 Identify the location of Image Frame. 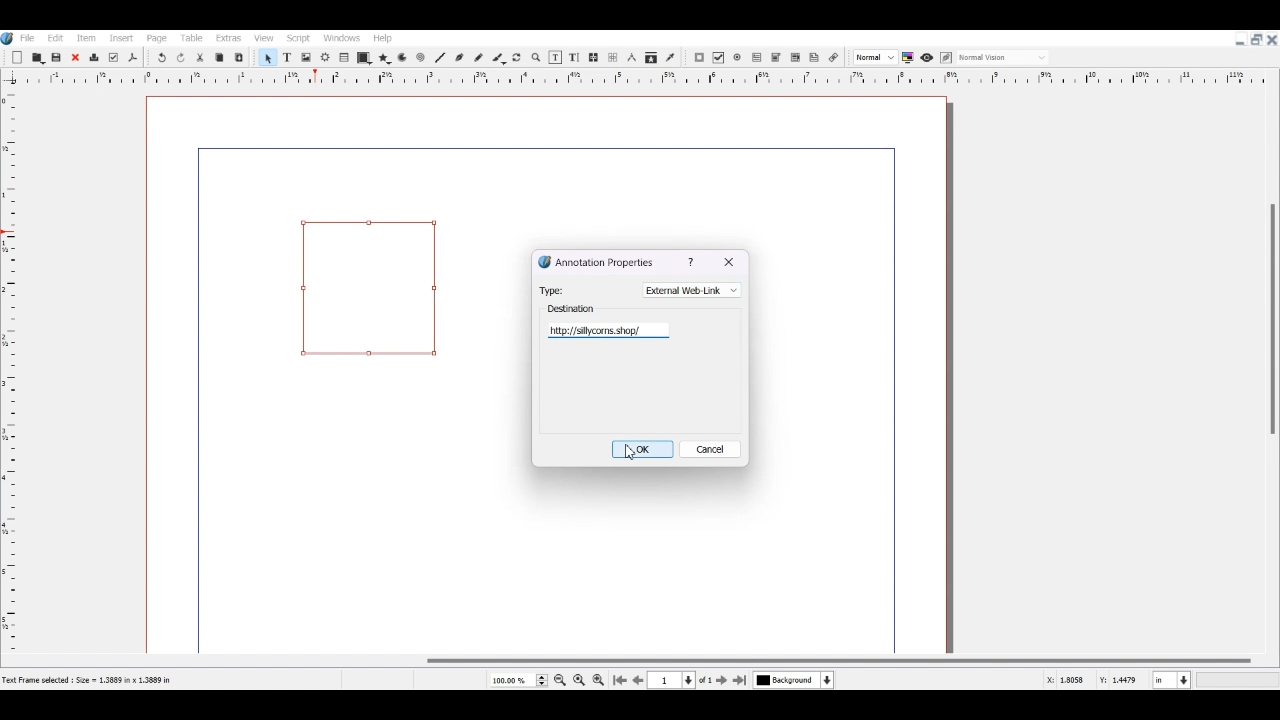
(306, 57).